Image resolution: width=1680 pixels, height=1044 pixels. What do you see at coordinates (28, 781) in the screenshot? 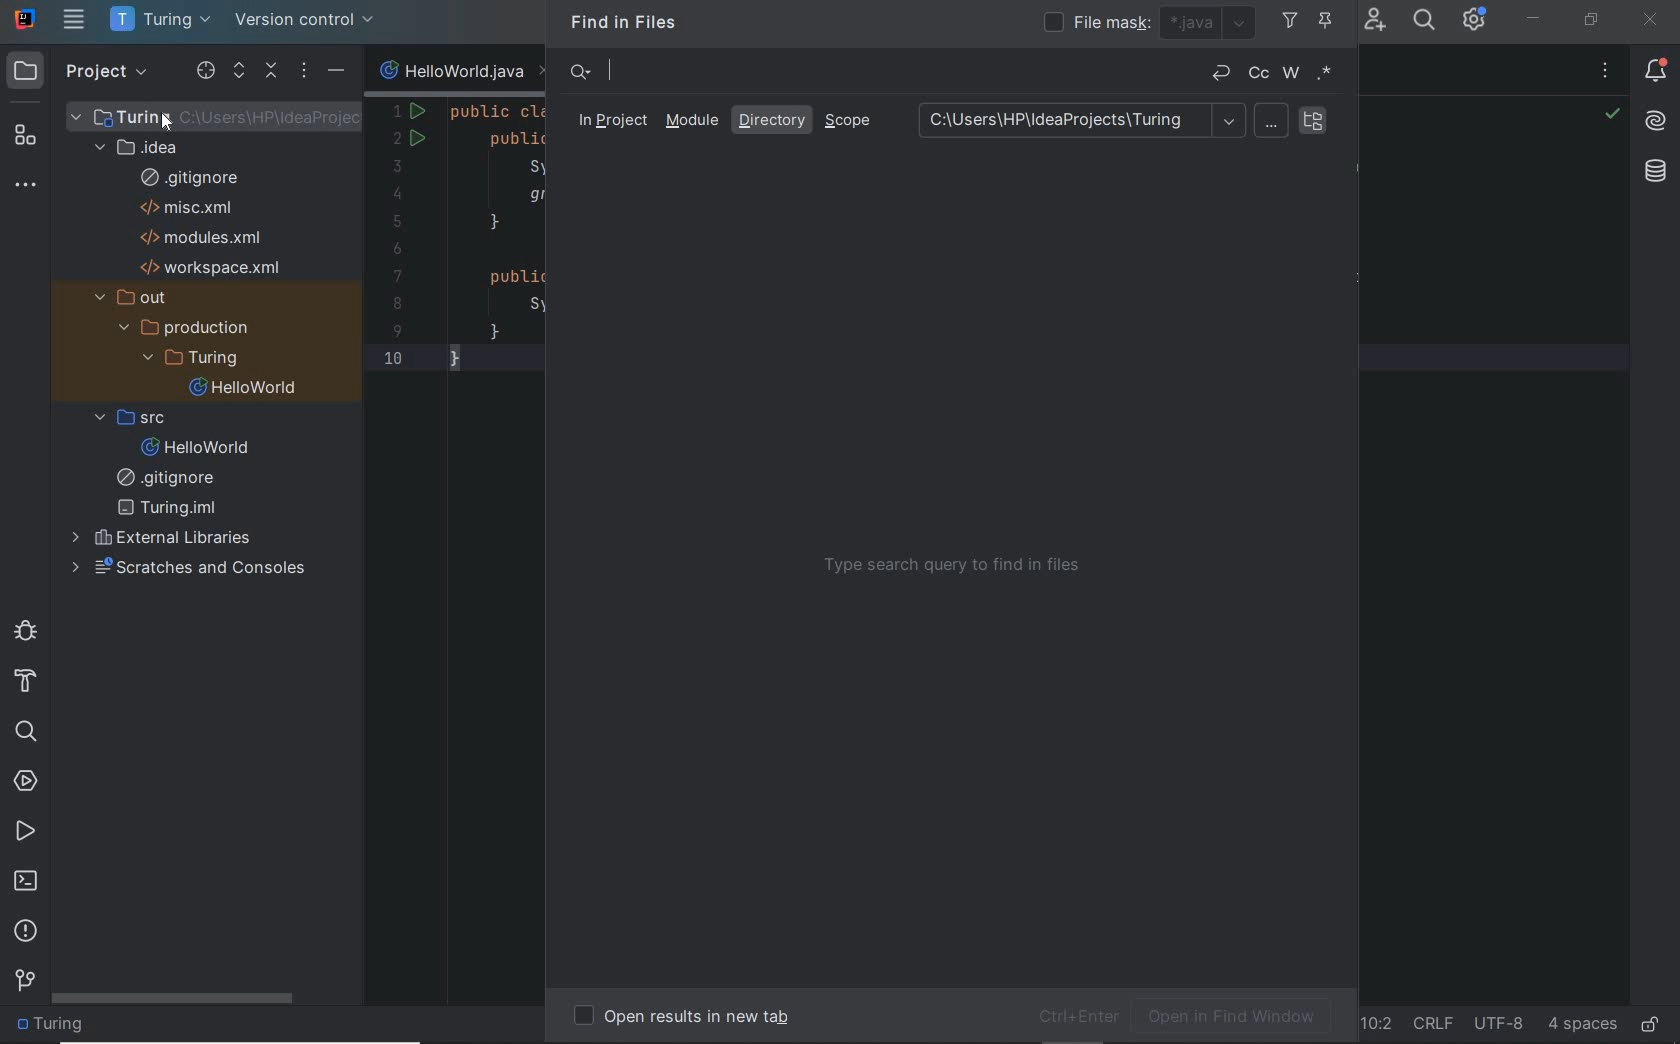
I see `services` at bounding box center [28, 781].